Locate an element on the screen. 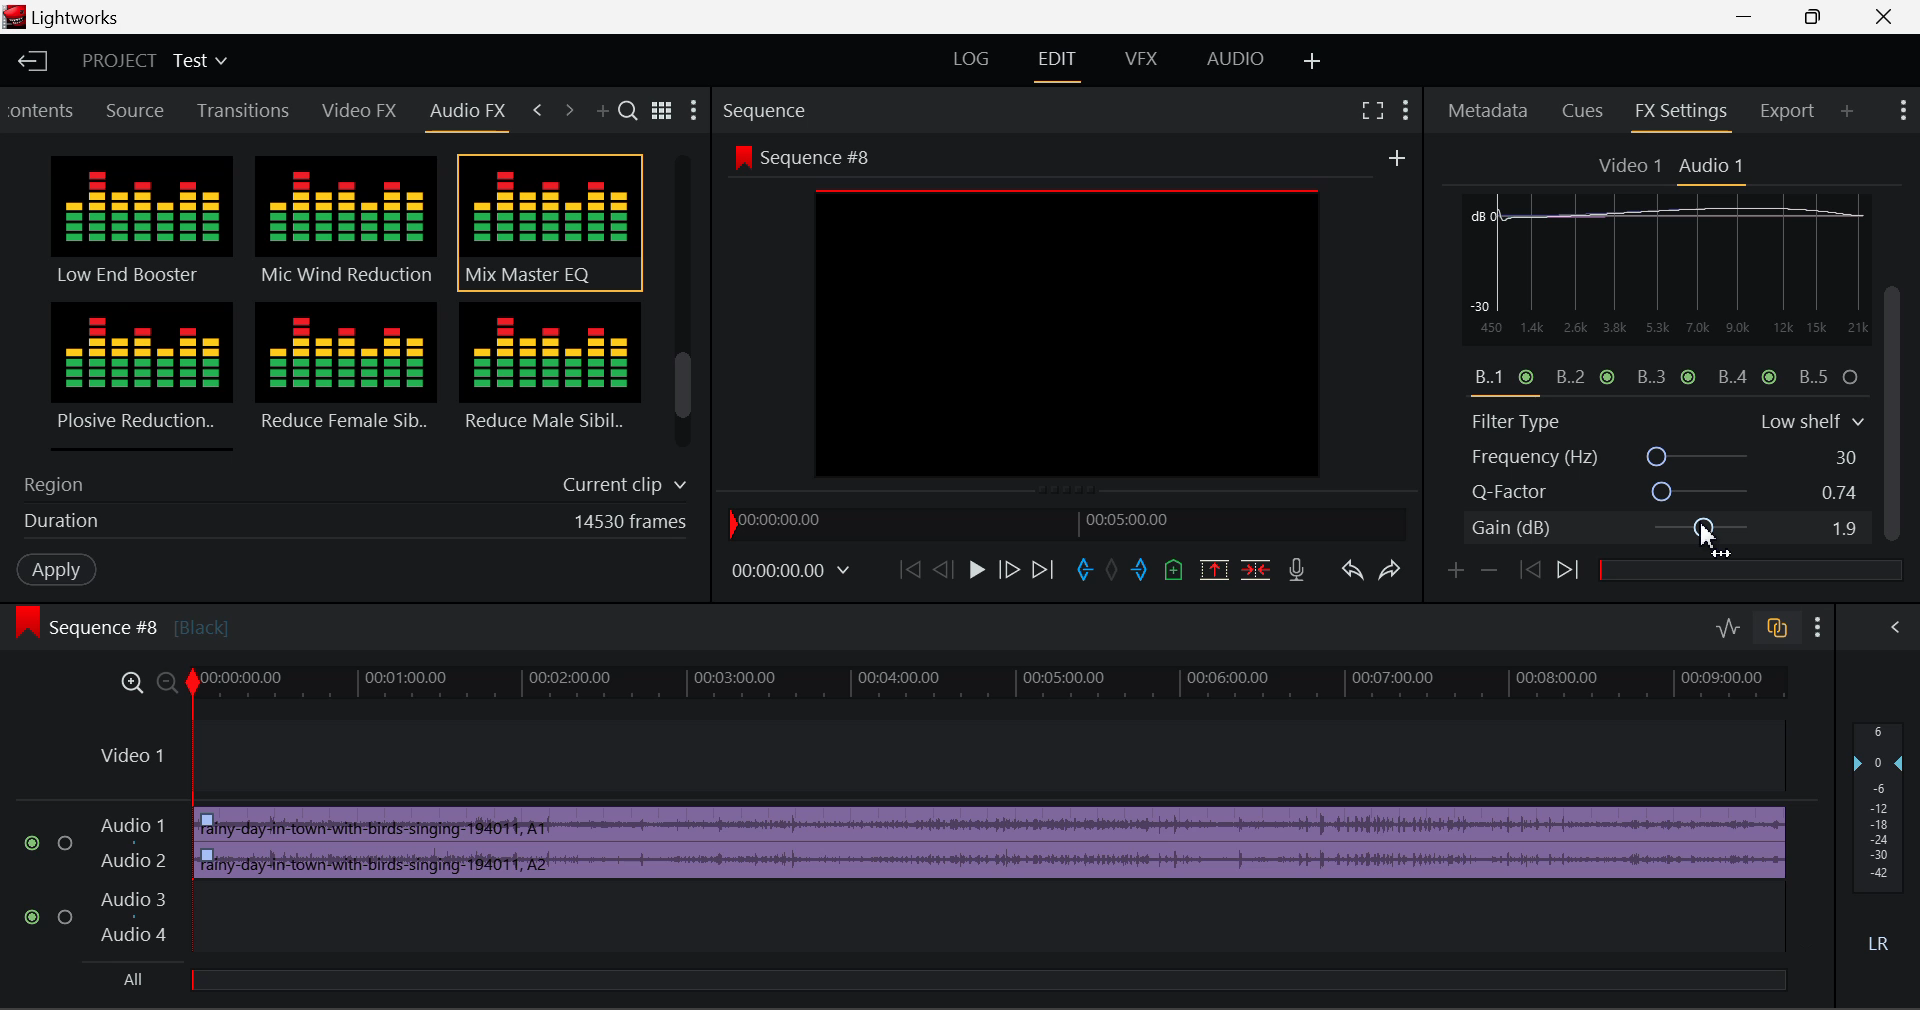 The image size is (1920, 1010). Contents is located at coordinates (43, 108).